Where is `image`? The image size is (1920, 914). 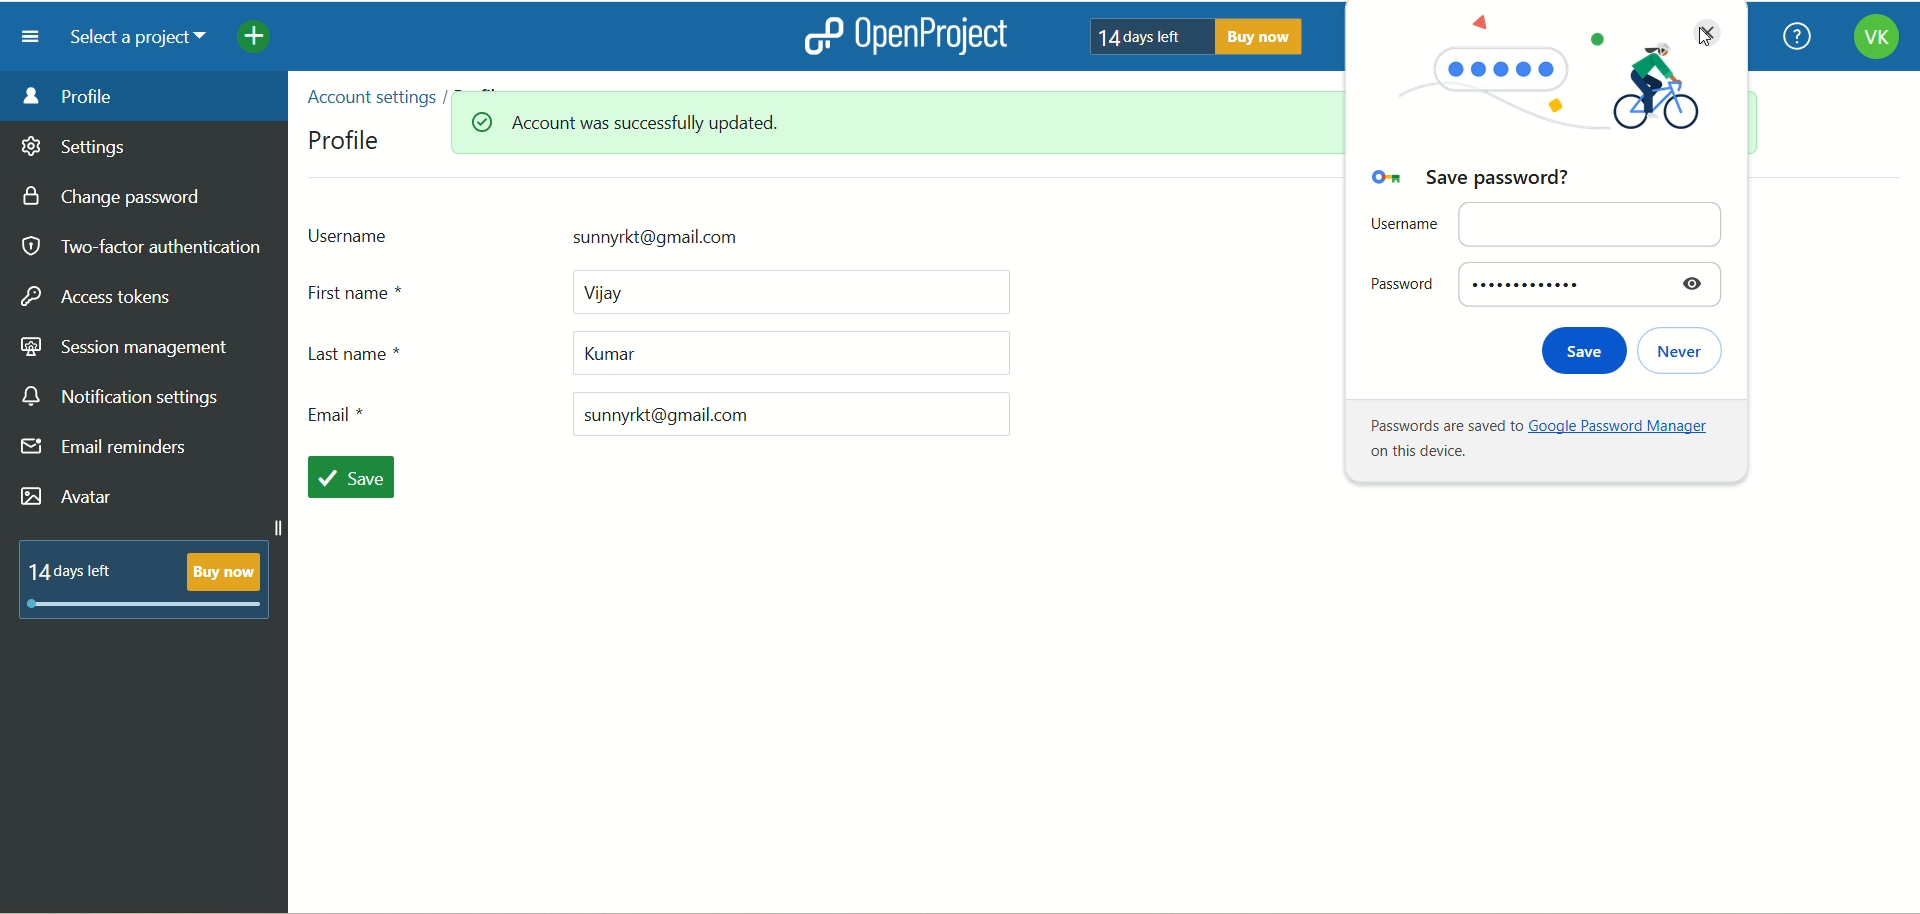 image is located at coordinates (1541, 90).